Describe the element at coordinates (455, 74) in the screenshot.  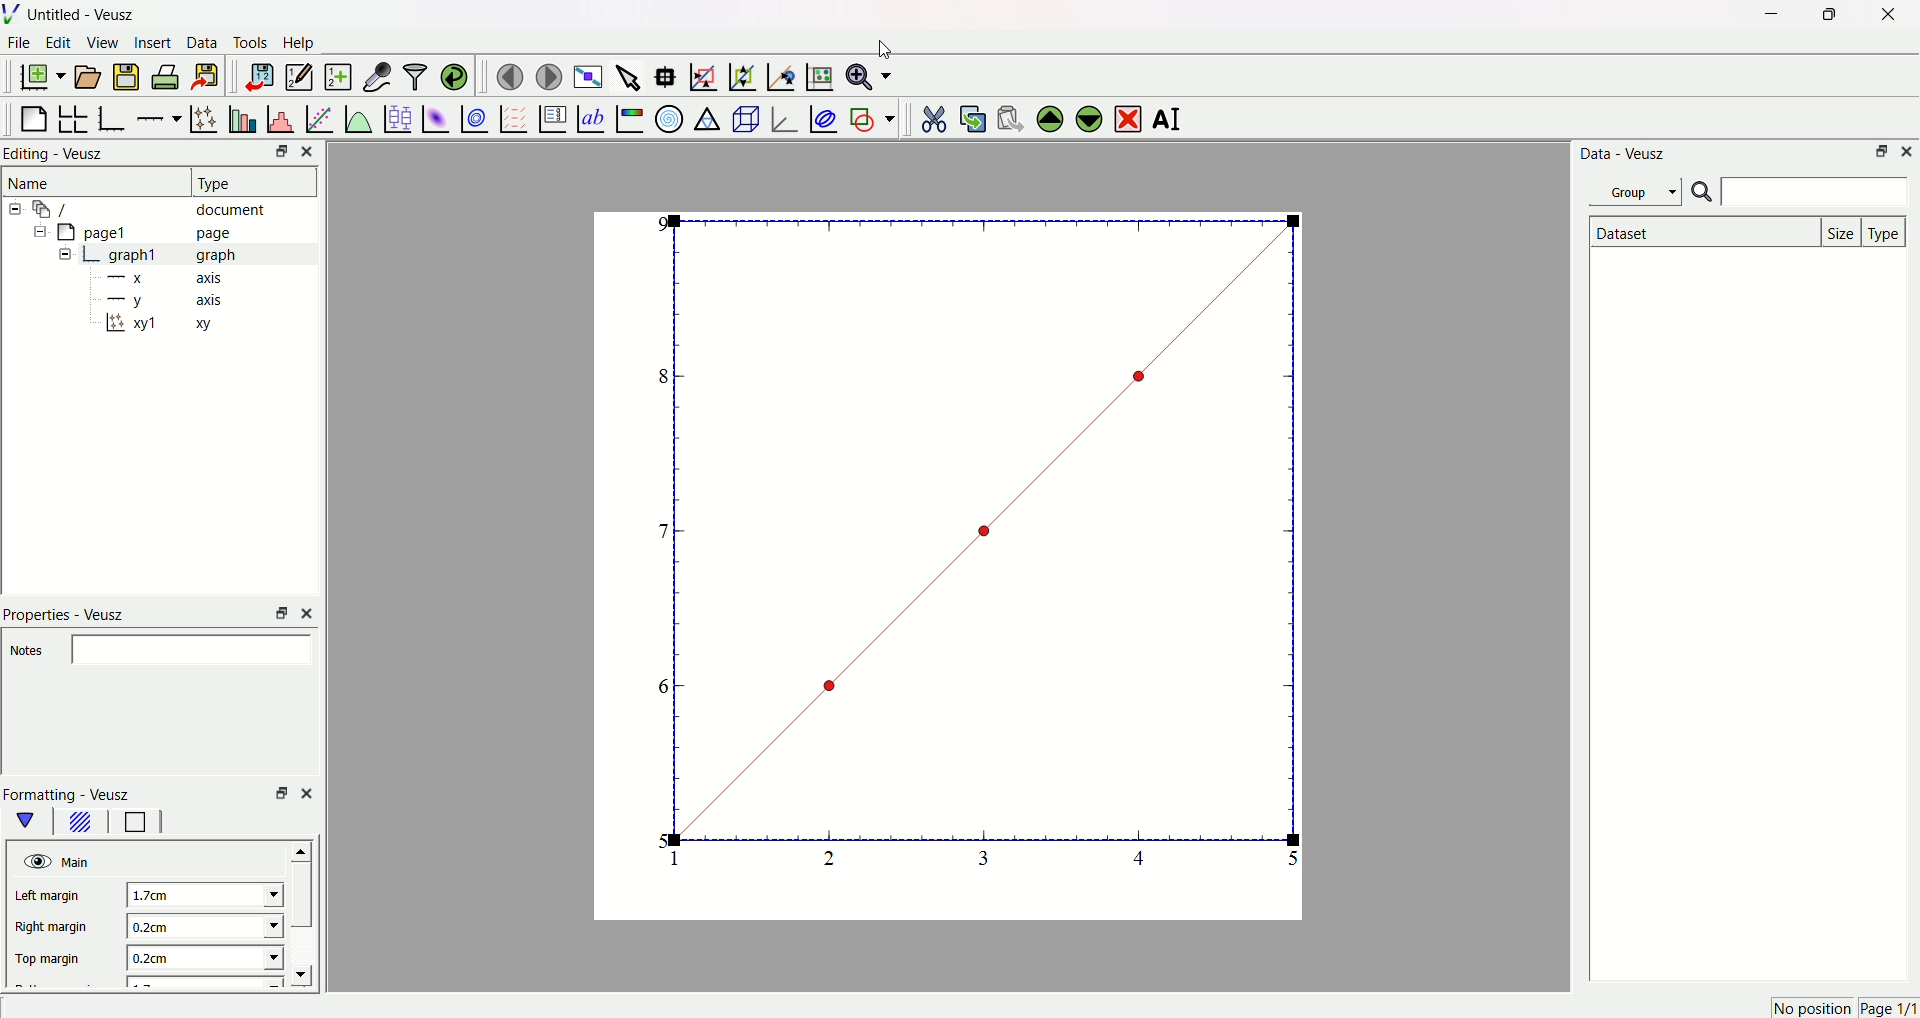
I see `reload linked datasets` at that location.